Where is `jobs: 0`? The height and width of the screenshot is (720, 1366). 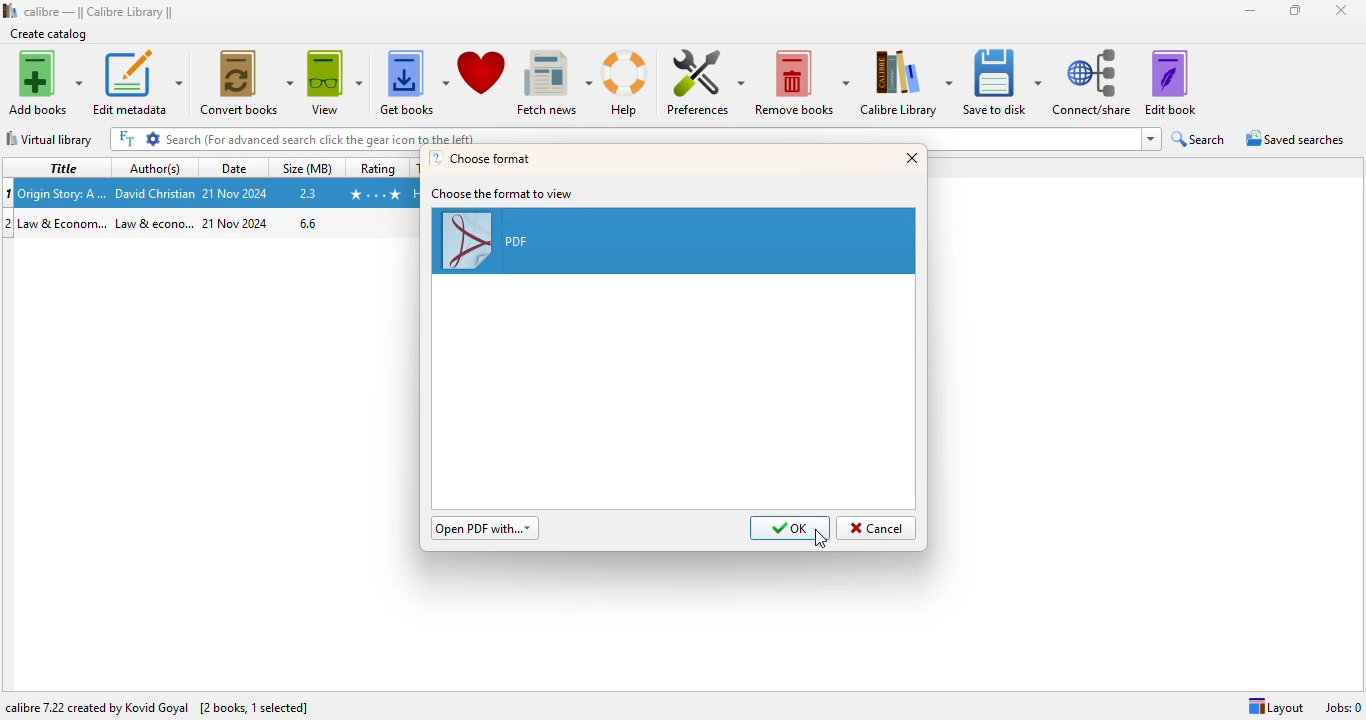 jobs: 0 is located at coordinates (1344, 708).